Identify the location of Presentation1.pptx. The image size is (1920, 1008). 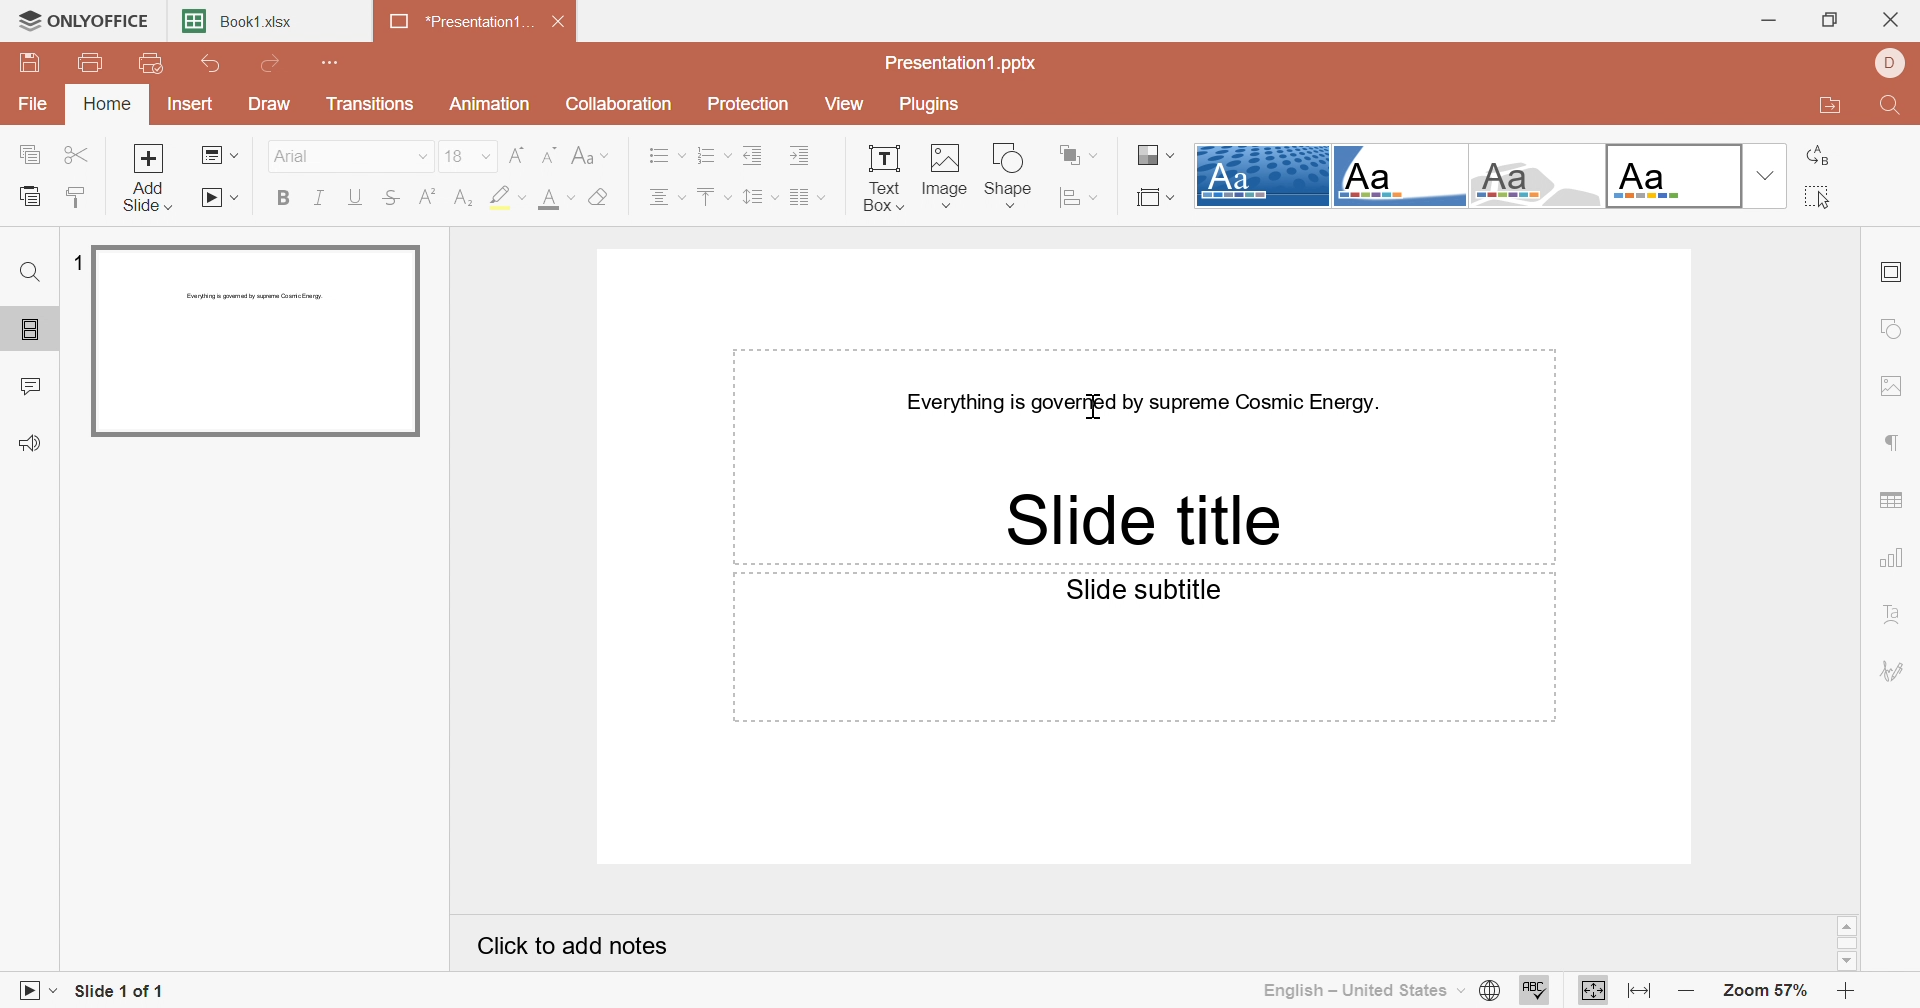
(963, 62).